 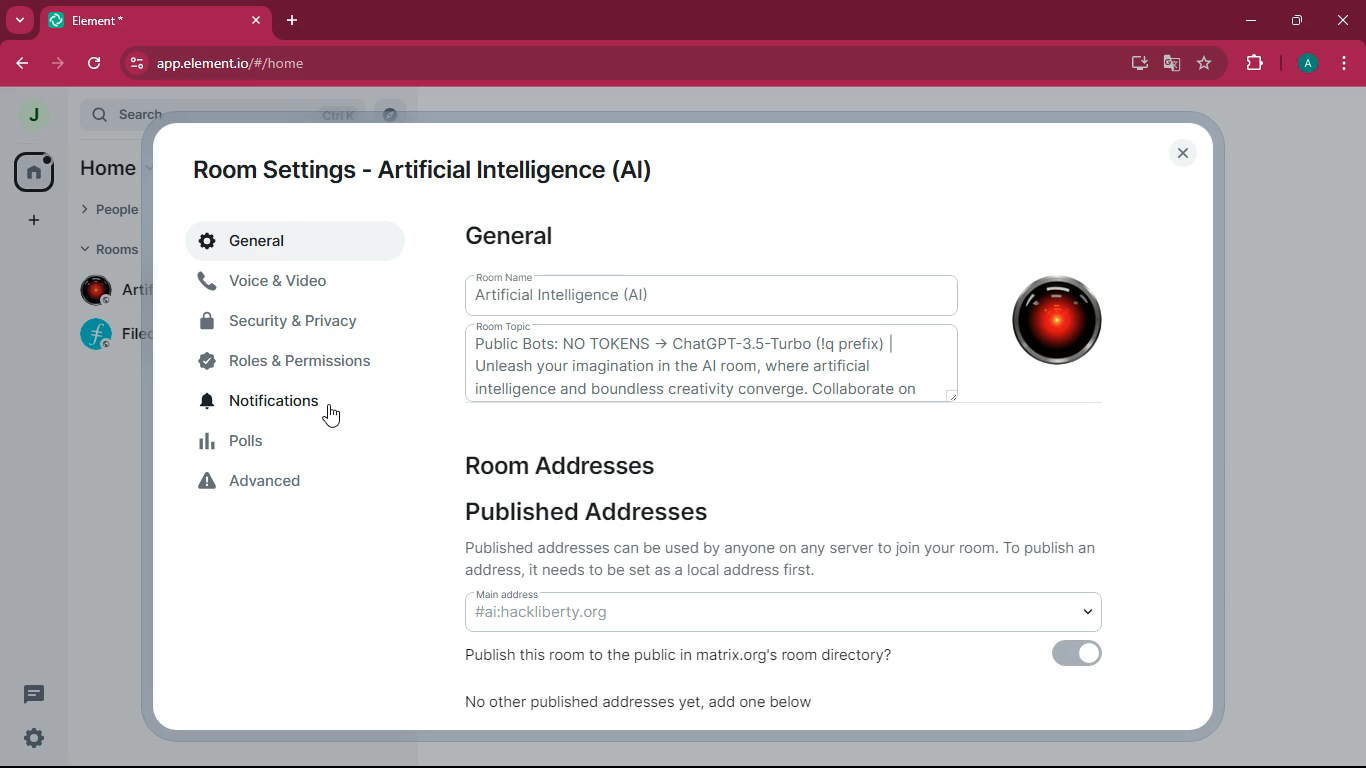 I want to click on main address, so click(x=797, y=611).